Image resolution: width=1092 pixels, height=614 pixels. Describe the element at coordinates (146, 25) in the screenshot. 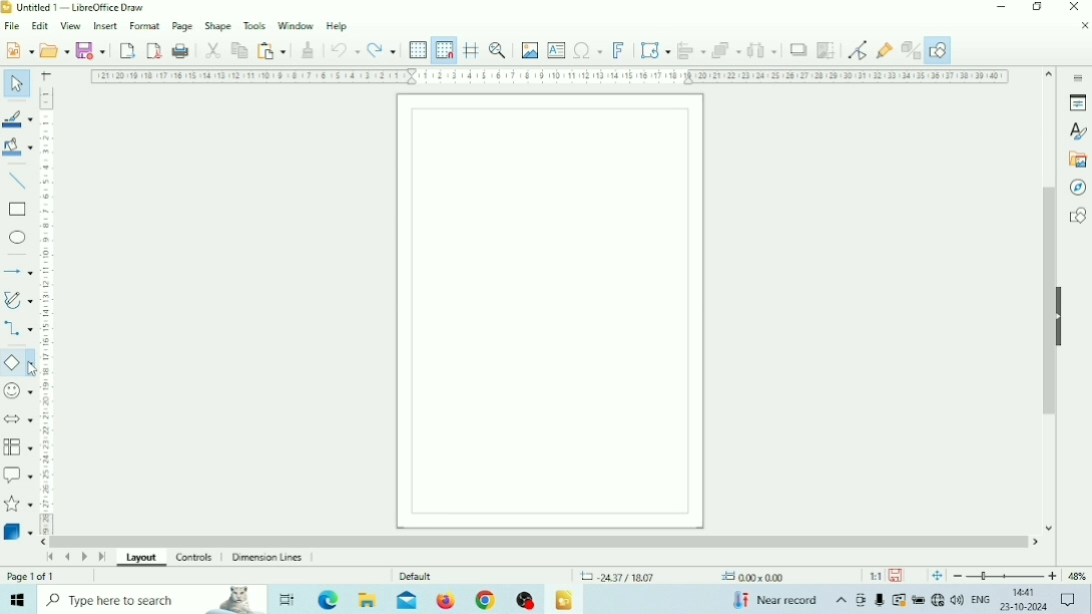

I see `Format` at that location.